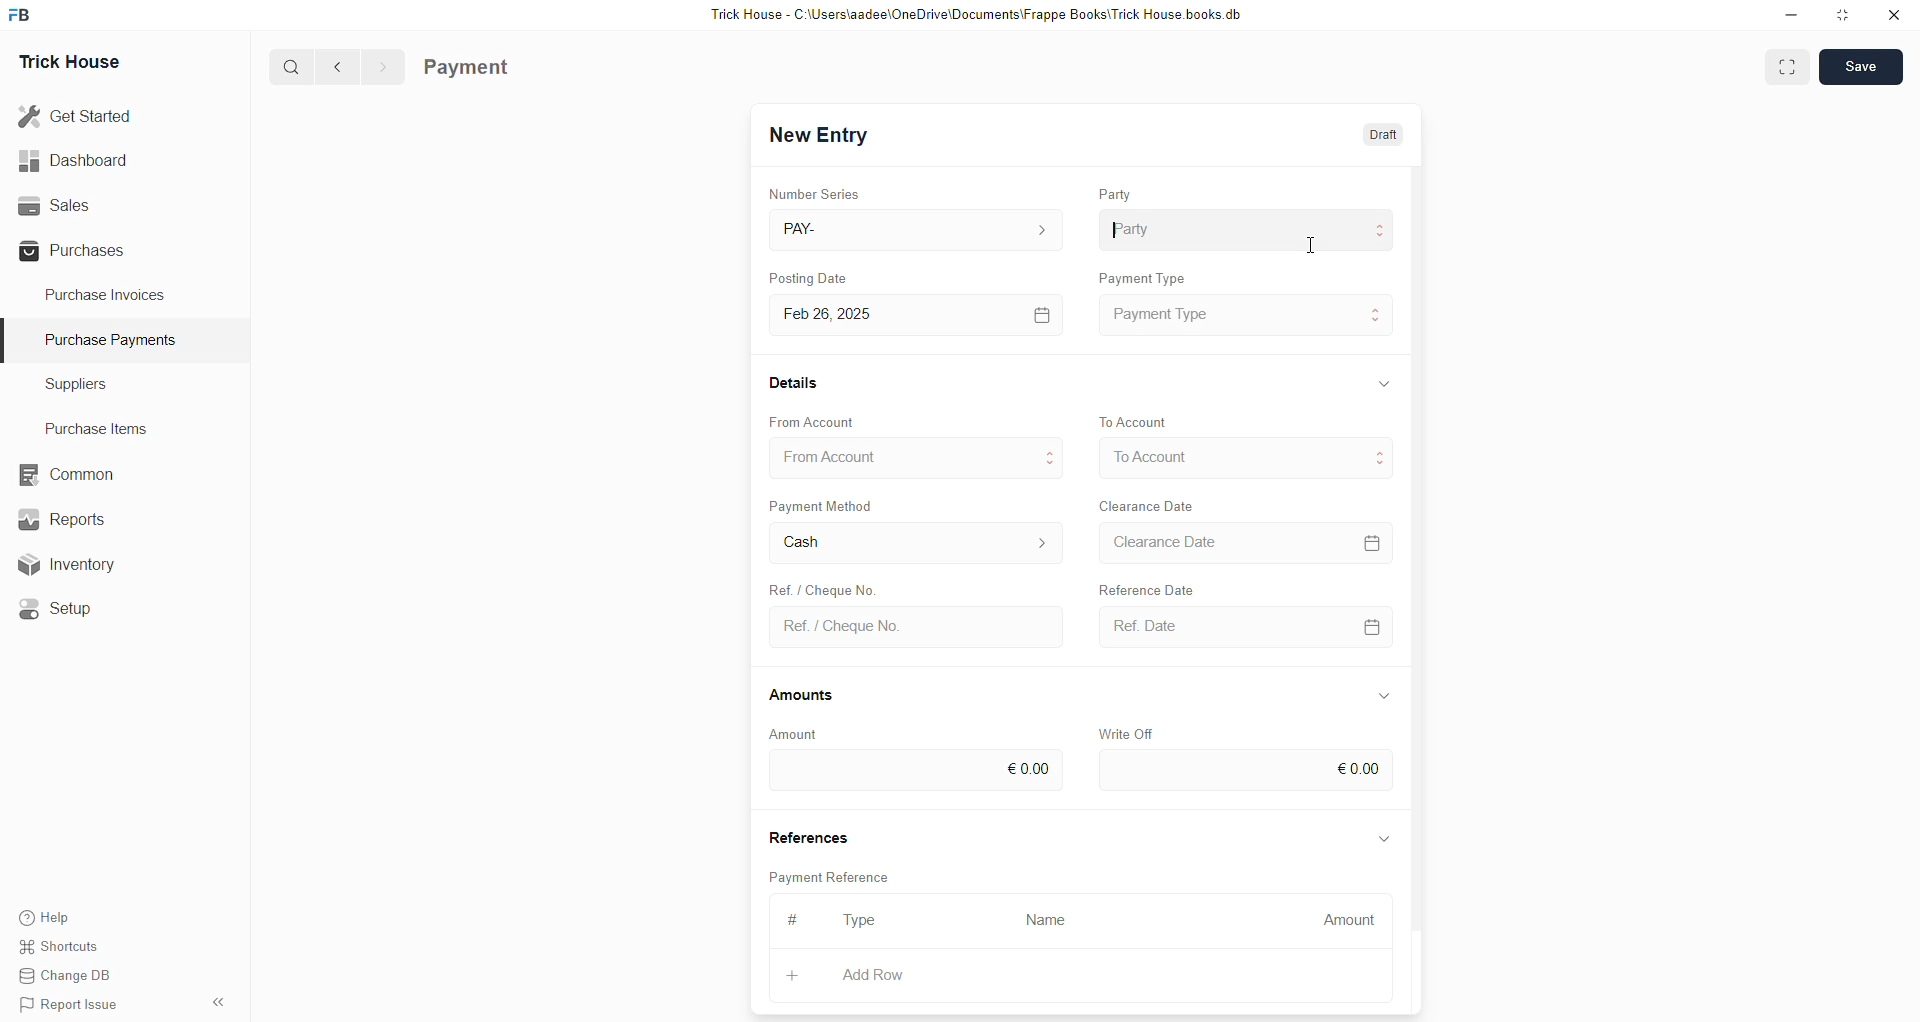  Describe the element at coordinates (794, 383) in the screenshot. I see `Details` at that location.